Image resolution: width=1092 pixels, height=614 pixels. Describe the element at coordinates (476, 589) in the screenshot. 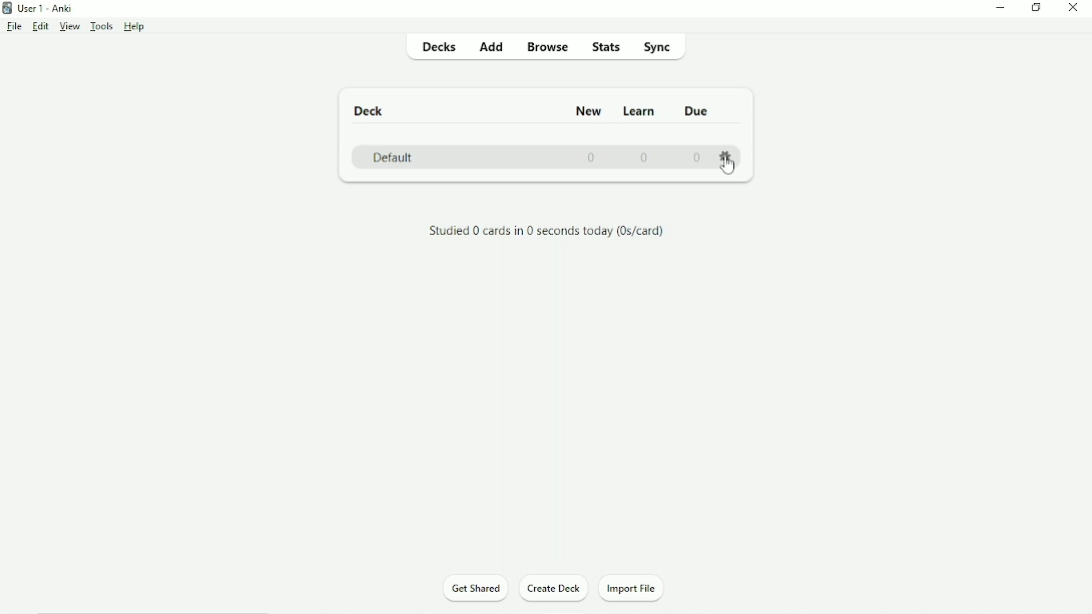

I see `Get Shared` at that location.